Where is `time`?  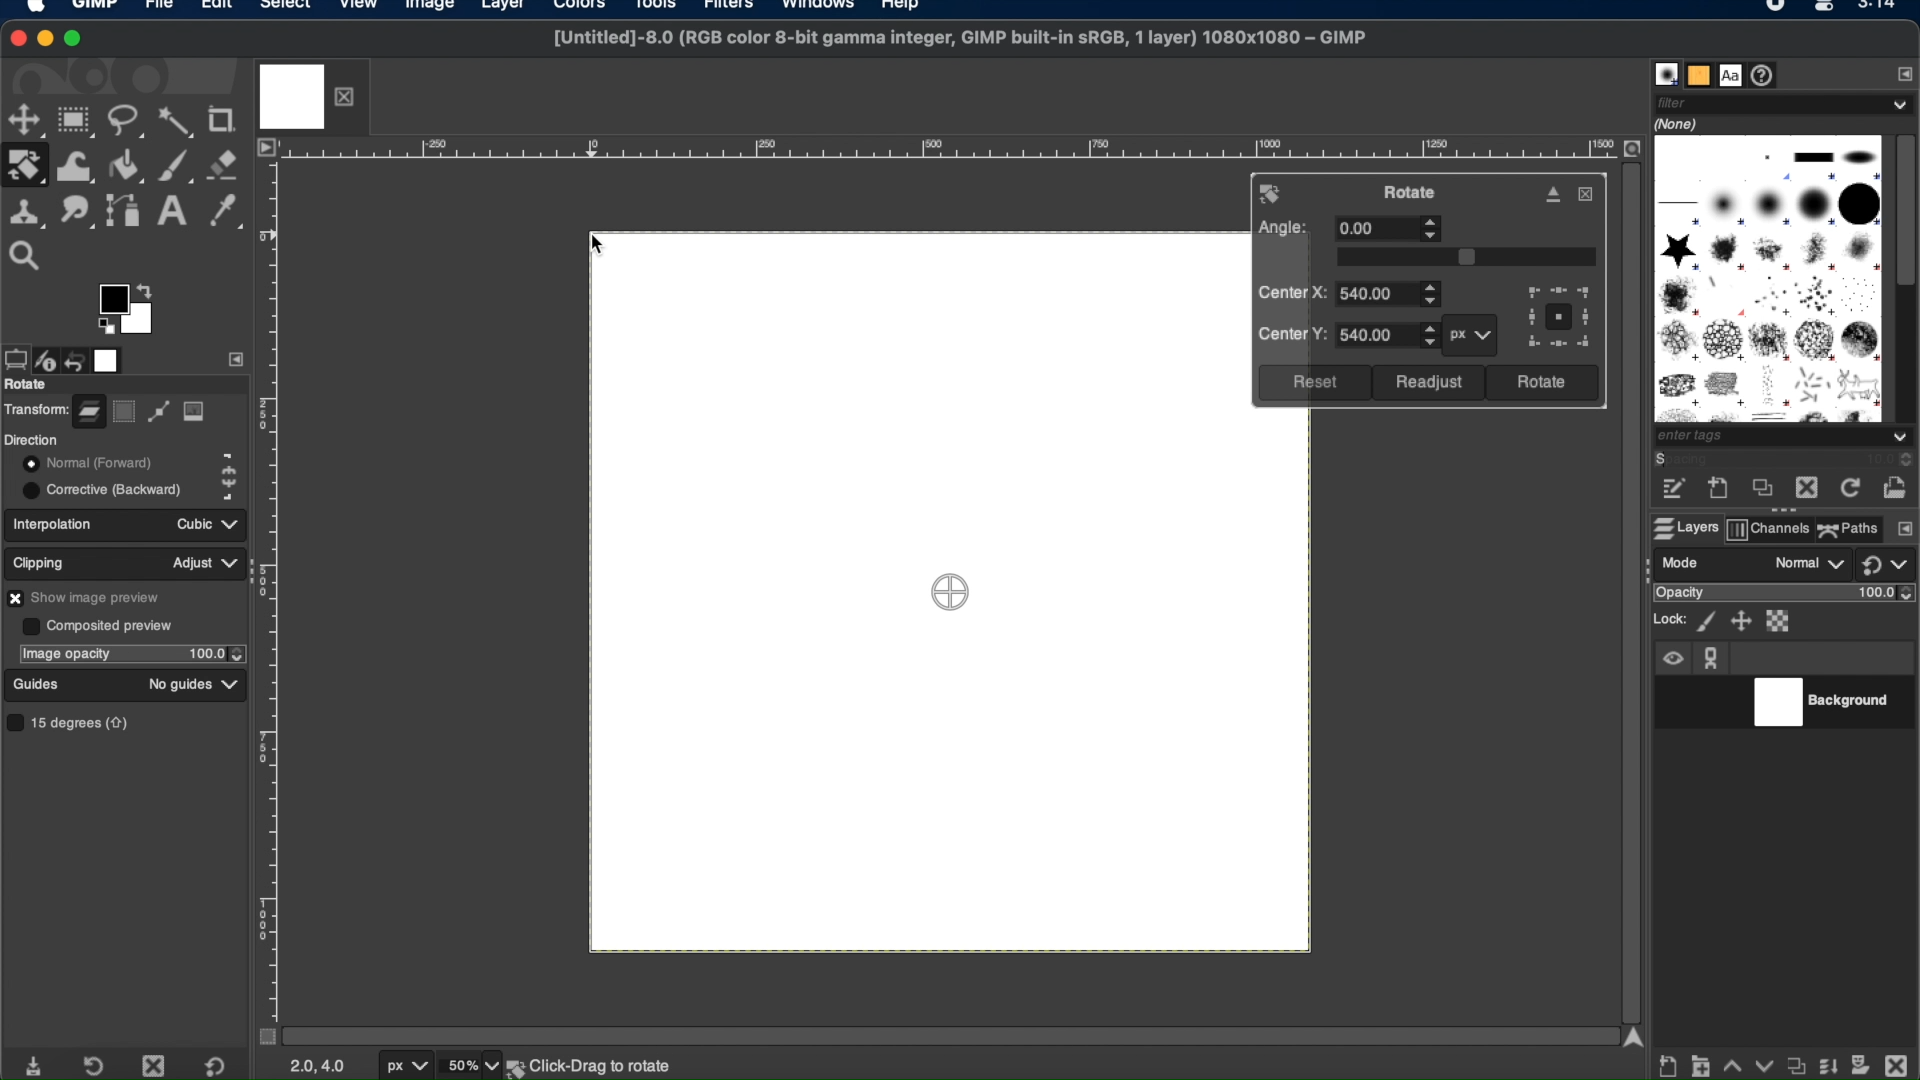
time is located at coordinates (1880, 11).